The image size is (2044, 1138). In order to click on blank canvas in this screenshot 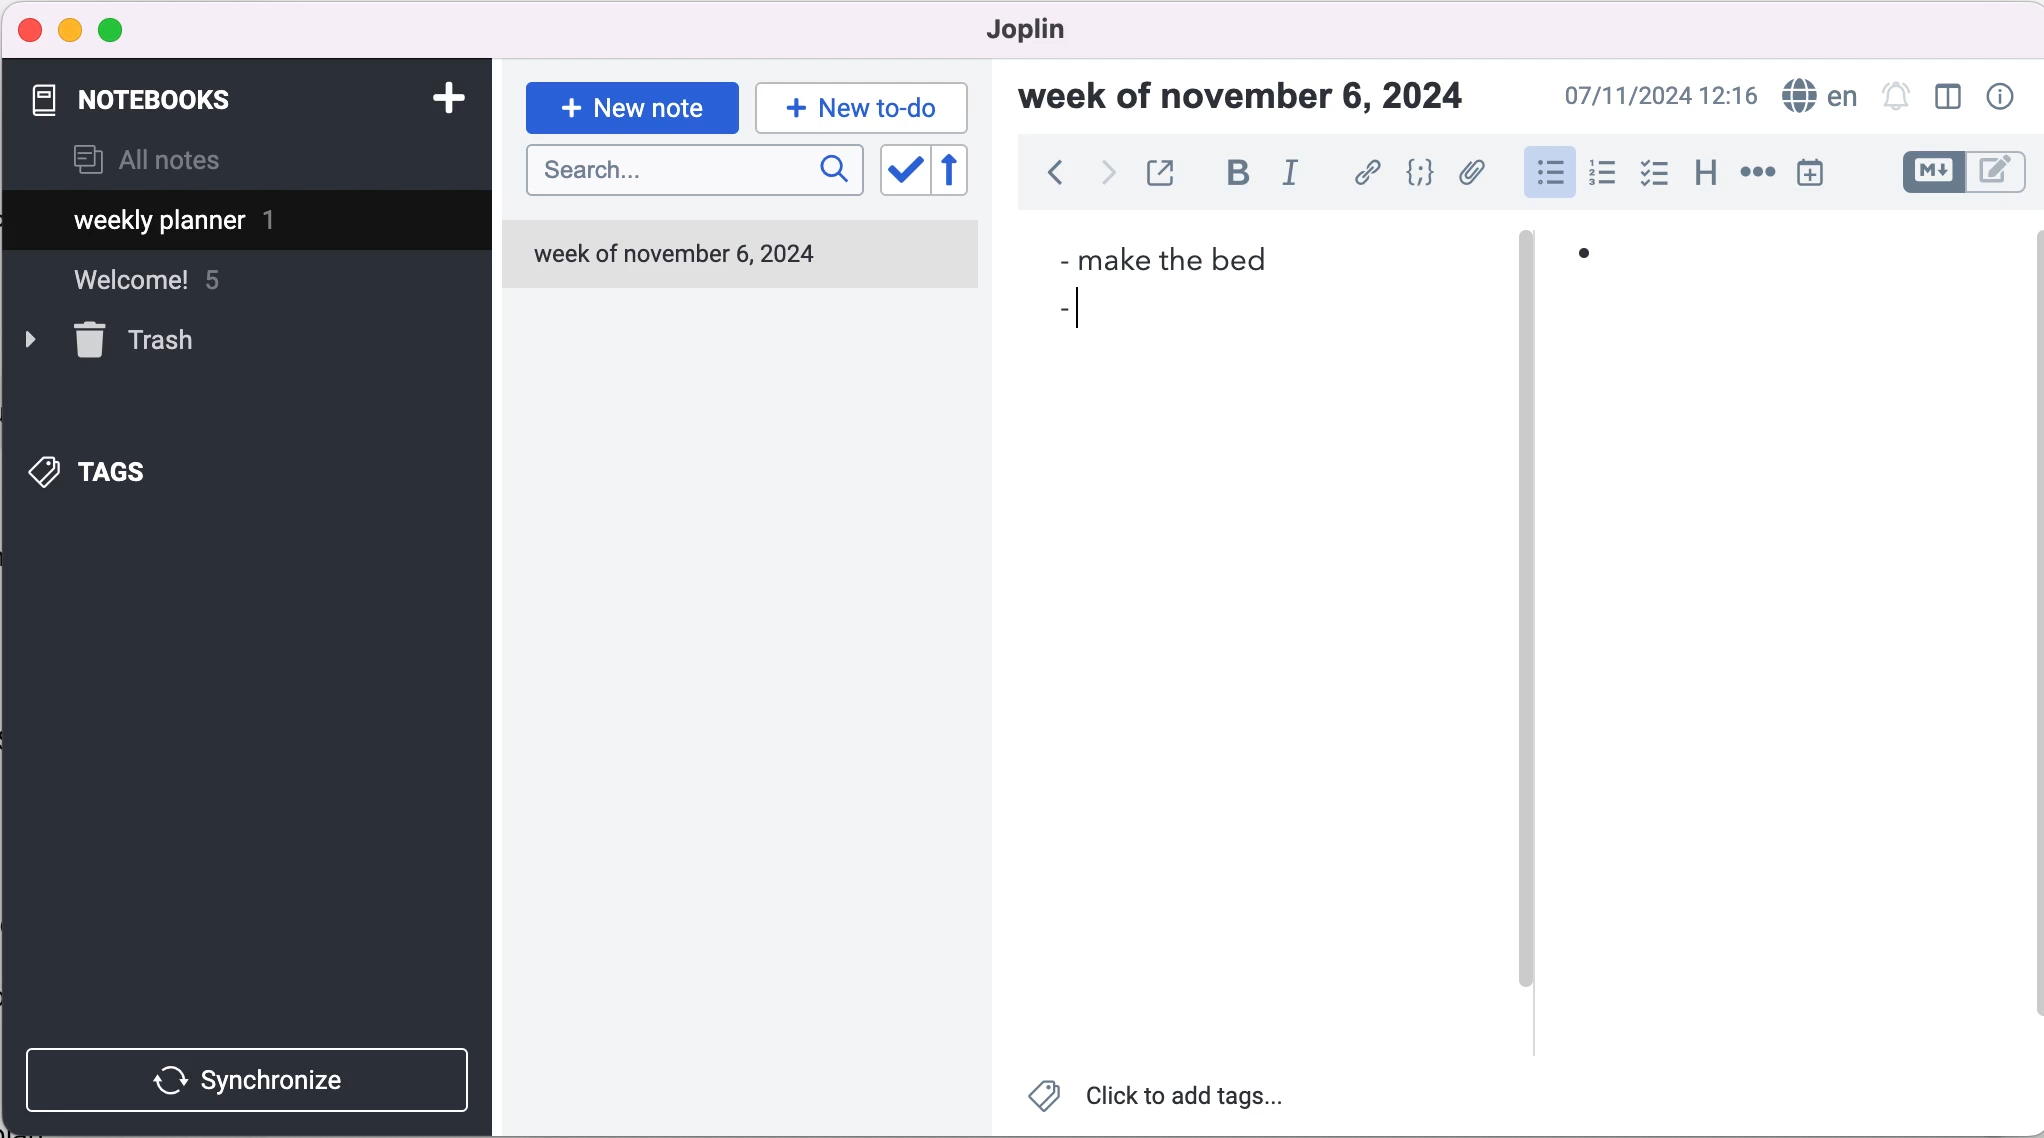, I will do `click(1794, 679)`.